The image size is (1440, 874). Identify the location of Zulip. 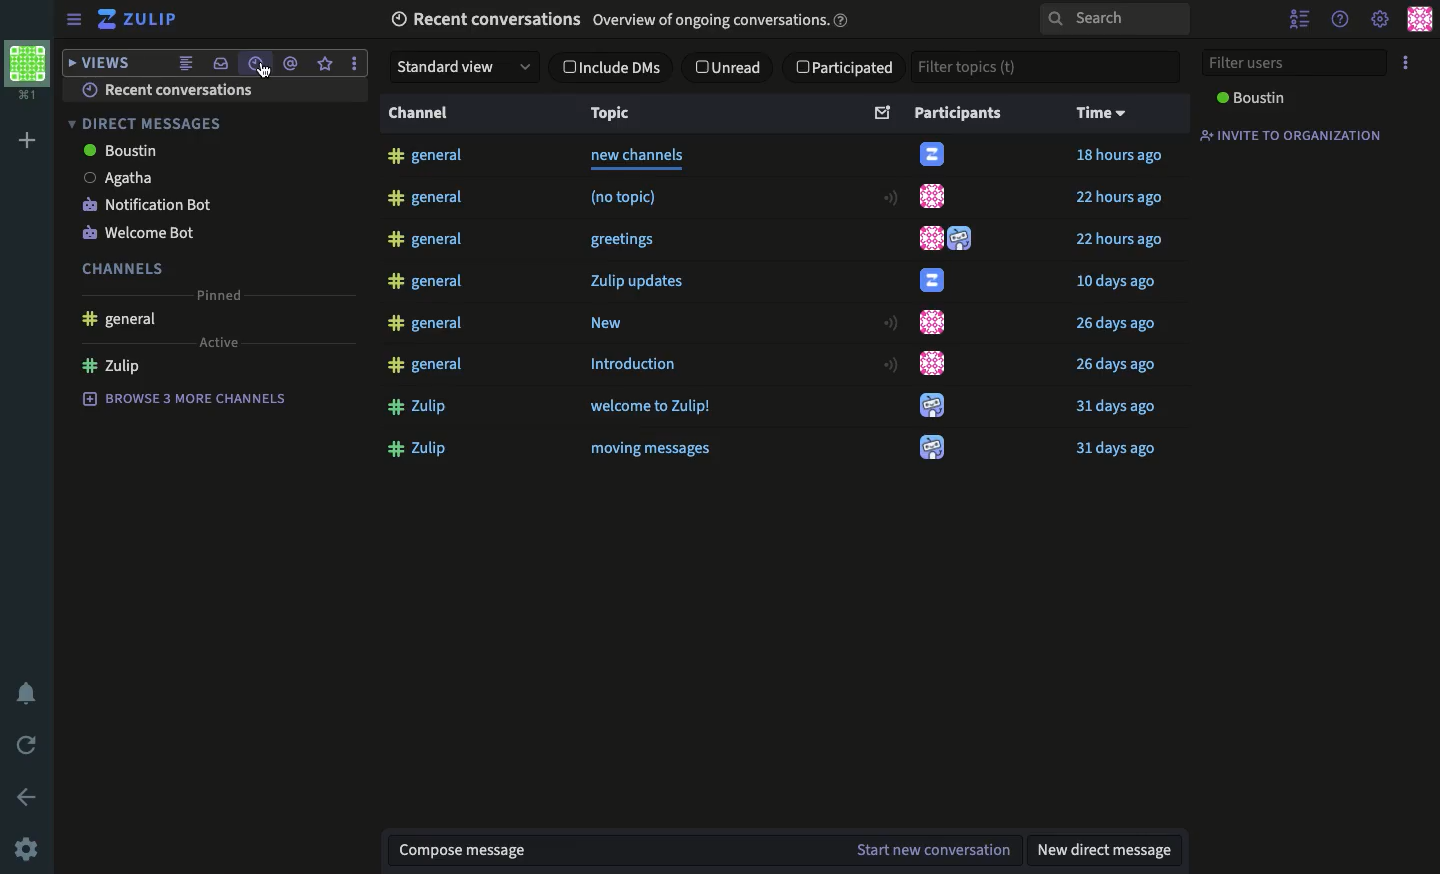
(139, 19).